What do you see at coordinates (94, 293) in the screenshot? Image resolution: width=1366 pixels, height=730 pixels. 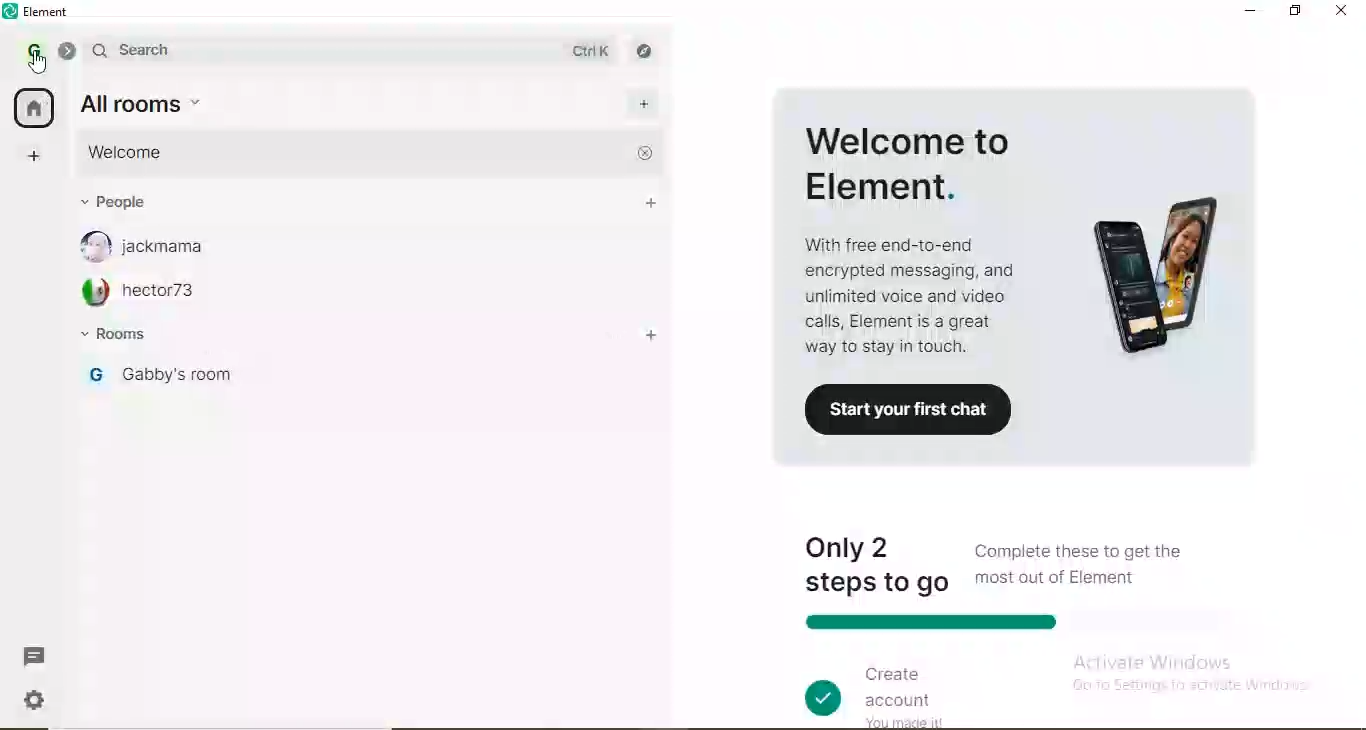 I see `profile image` at bounding box center [94, 293].